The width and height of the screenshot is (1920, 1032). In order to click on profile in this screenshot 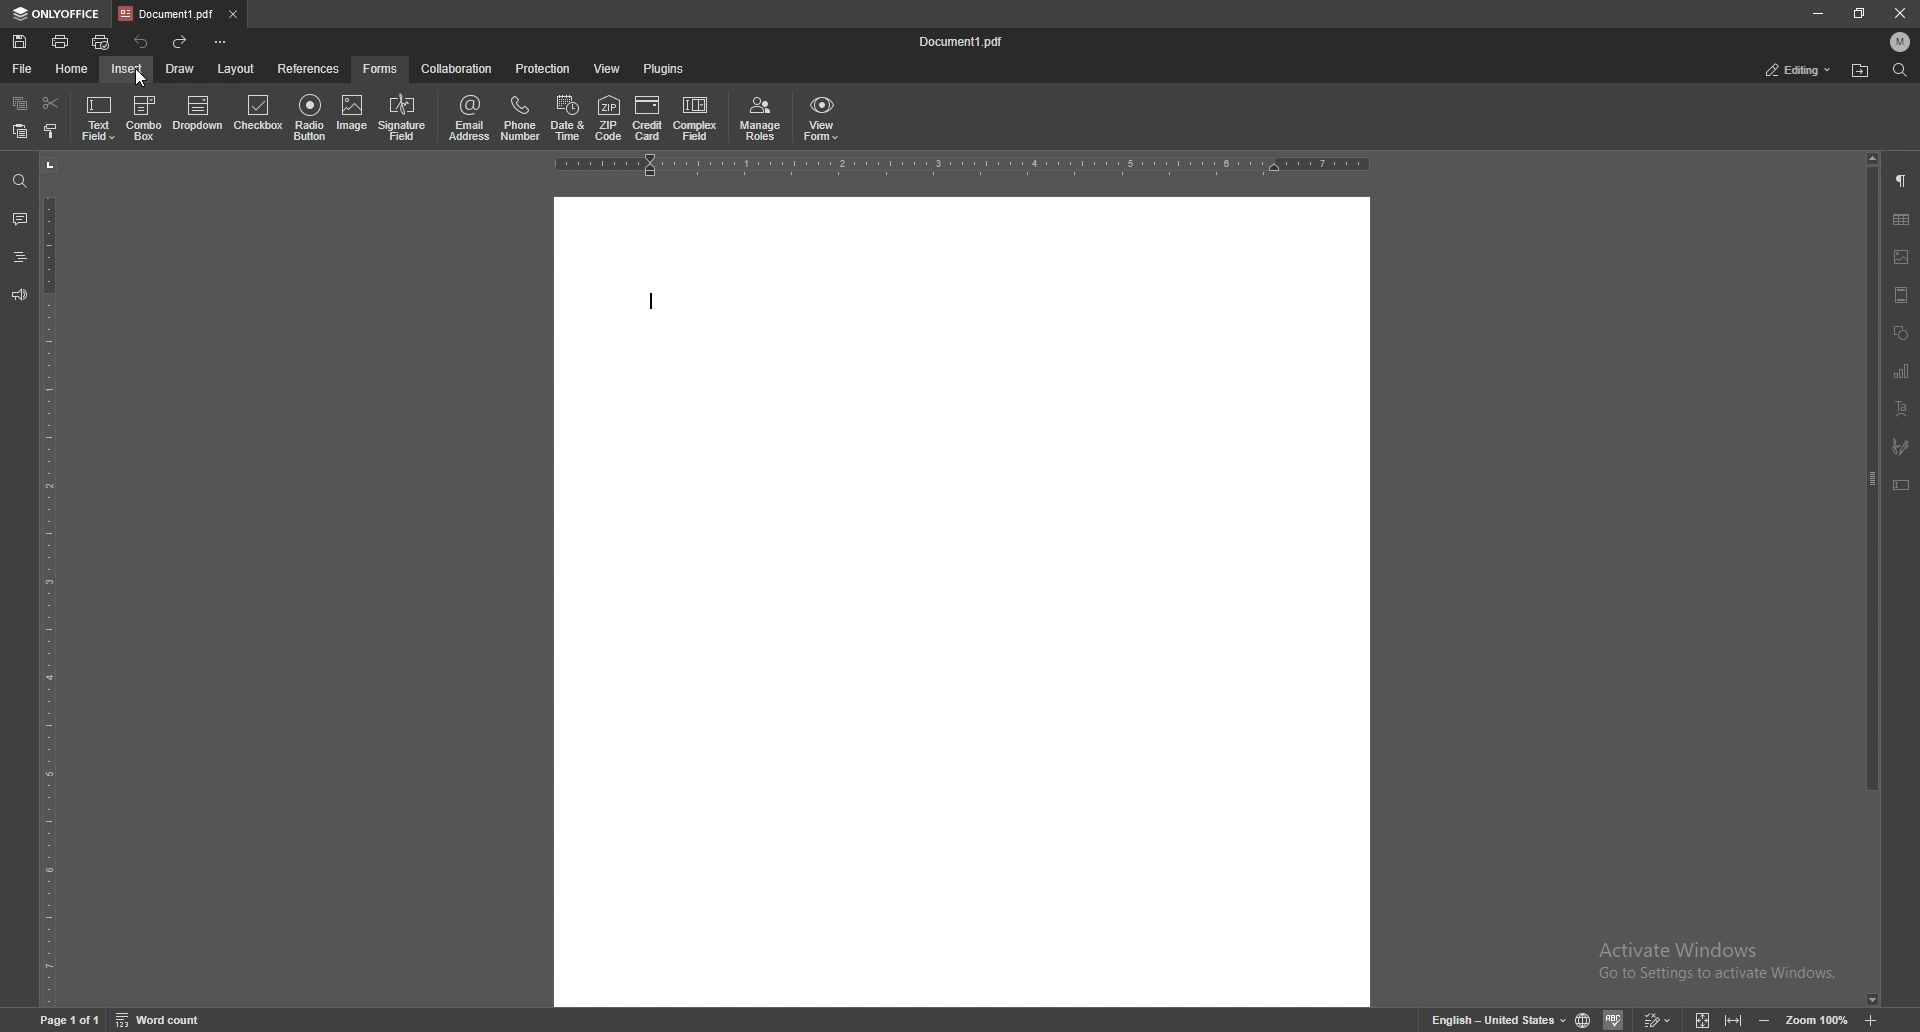, I will do `click(1901, 41)`.